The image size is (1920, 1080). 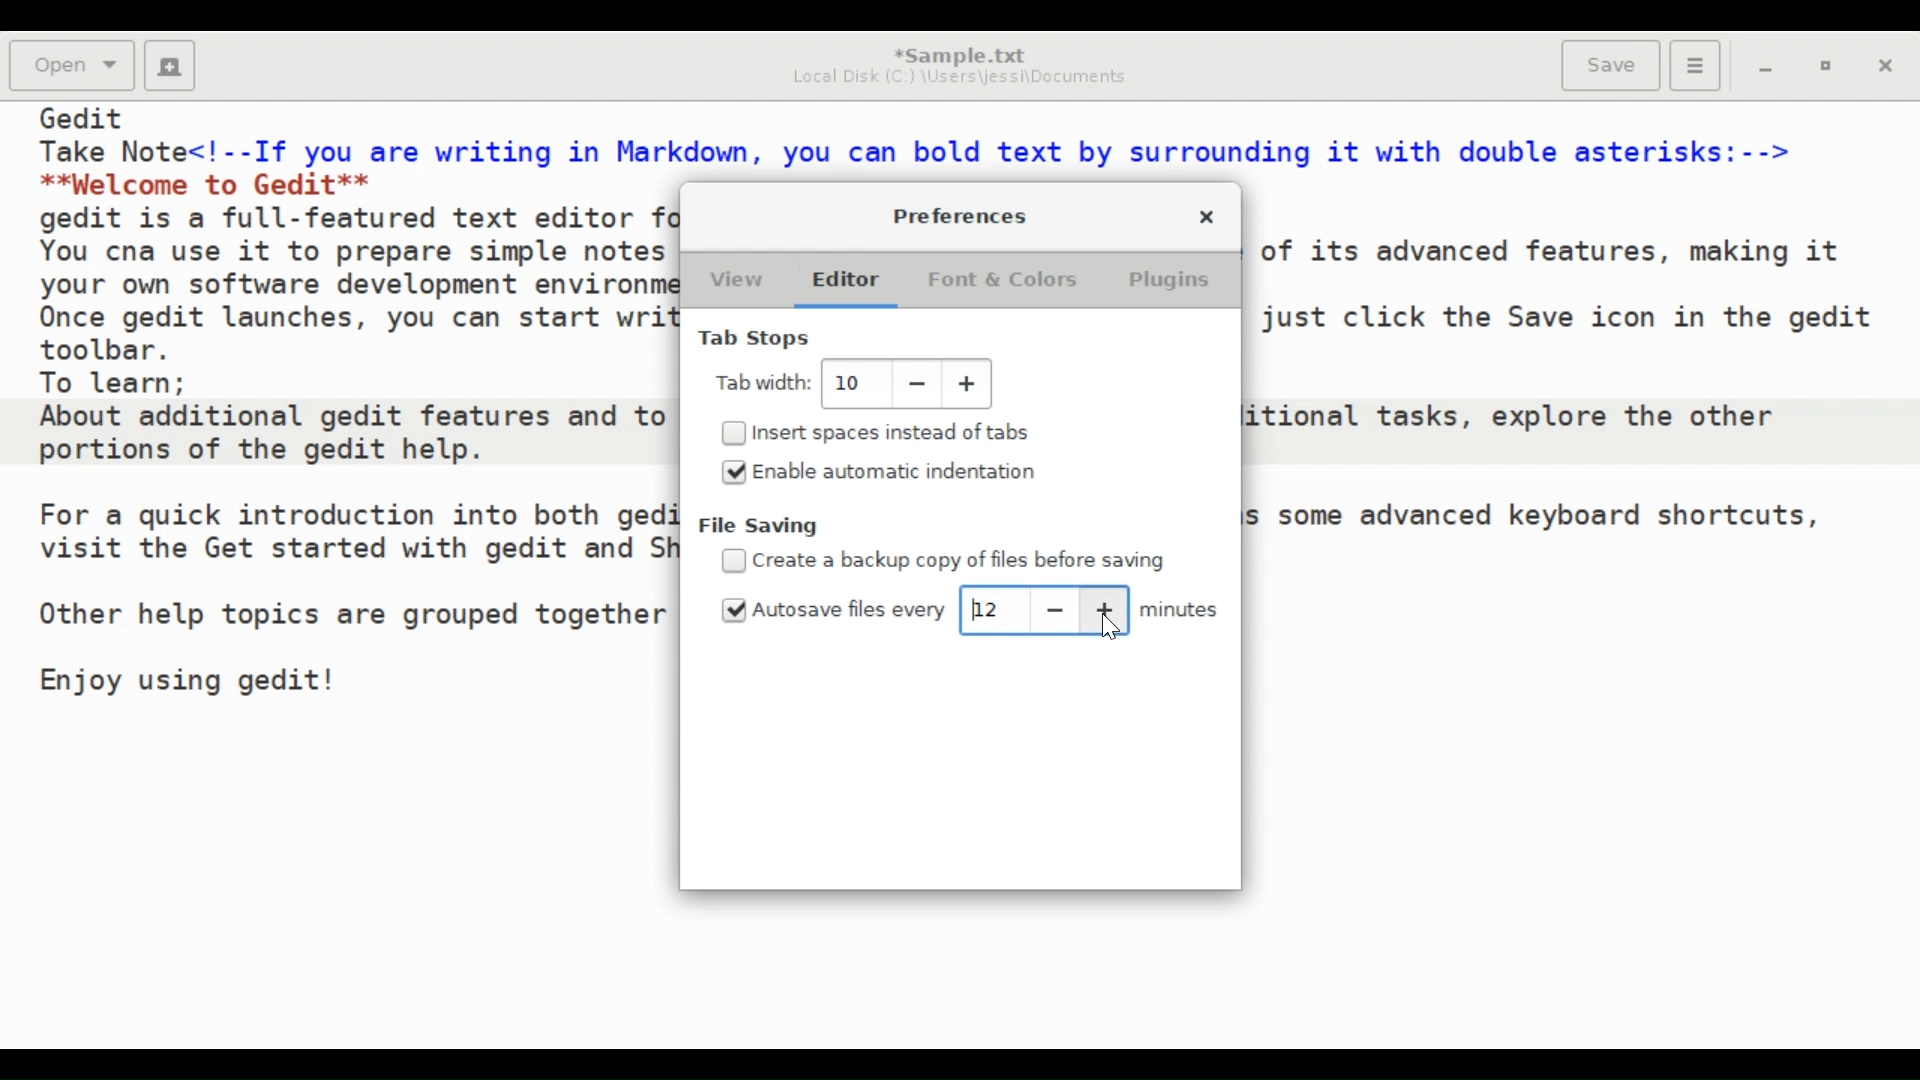 I want to click on Tab Stops, so click(x=755, y=340).